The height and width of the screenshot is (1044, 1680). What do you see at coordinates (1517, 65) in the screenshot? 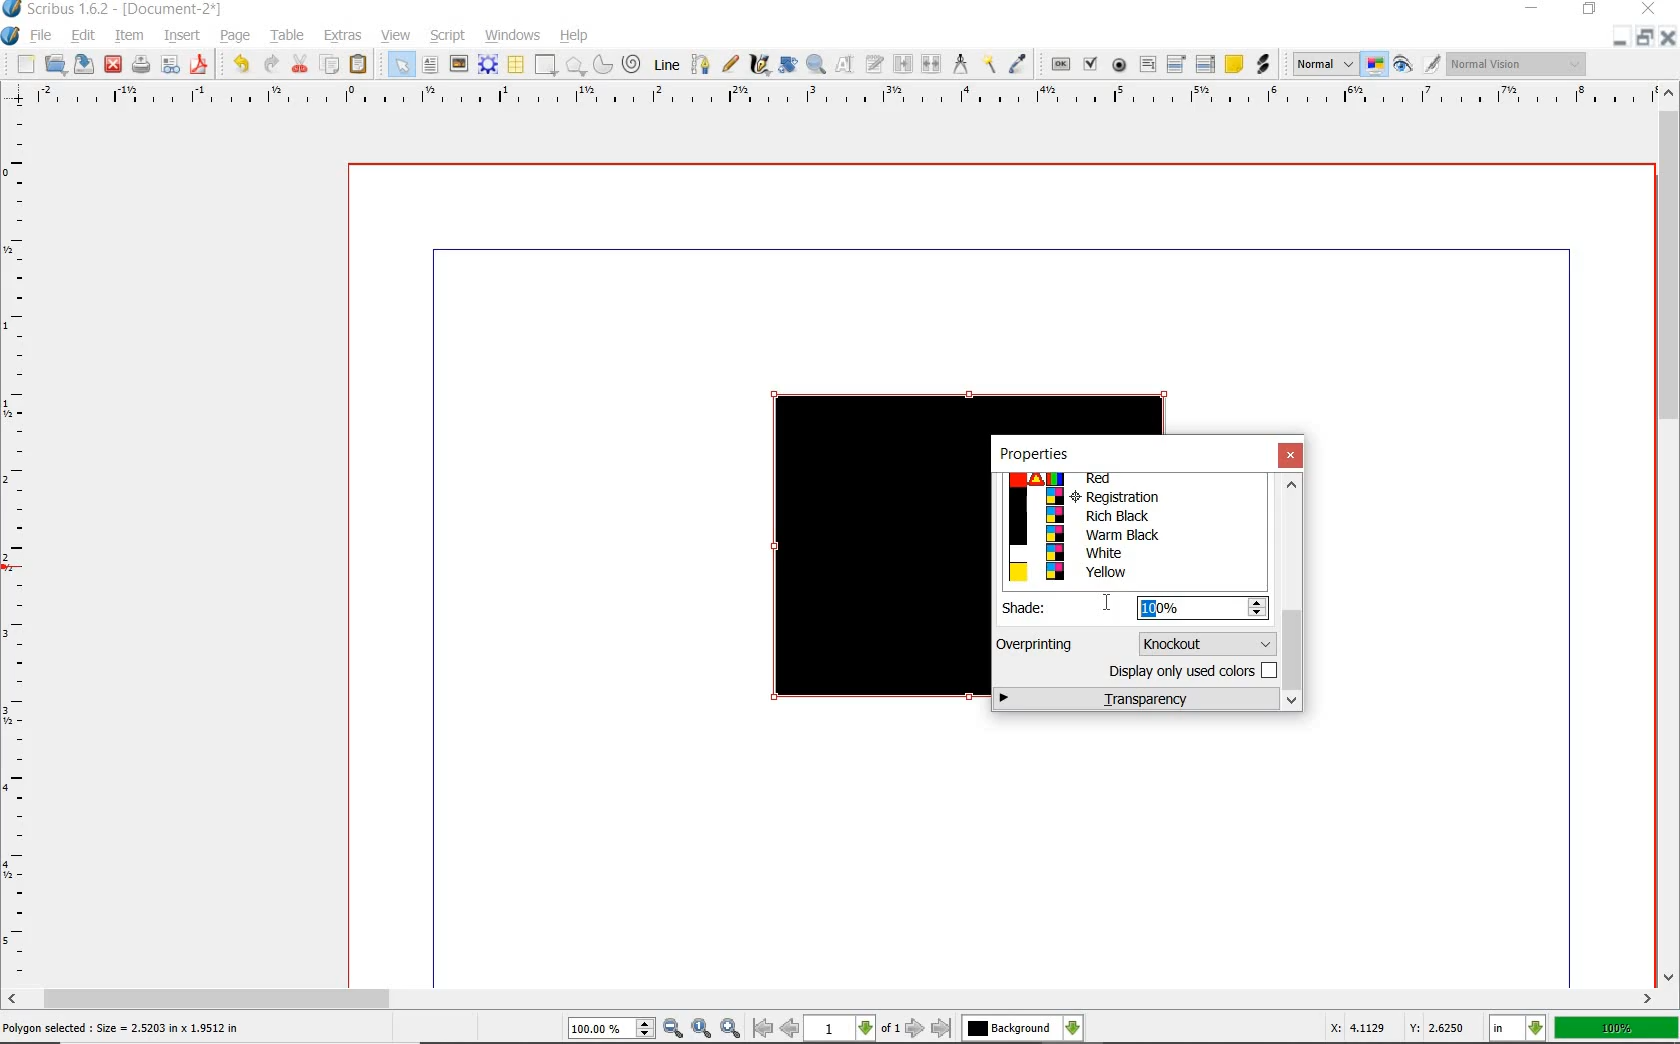
I see `Visual appearance of the display` at bounding box center [1517, 65].